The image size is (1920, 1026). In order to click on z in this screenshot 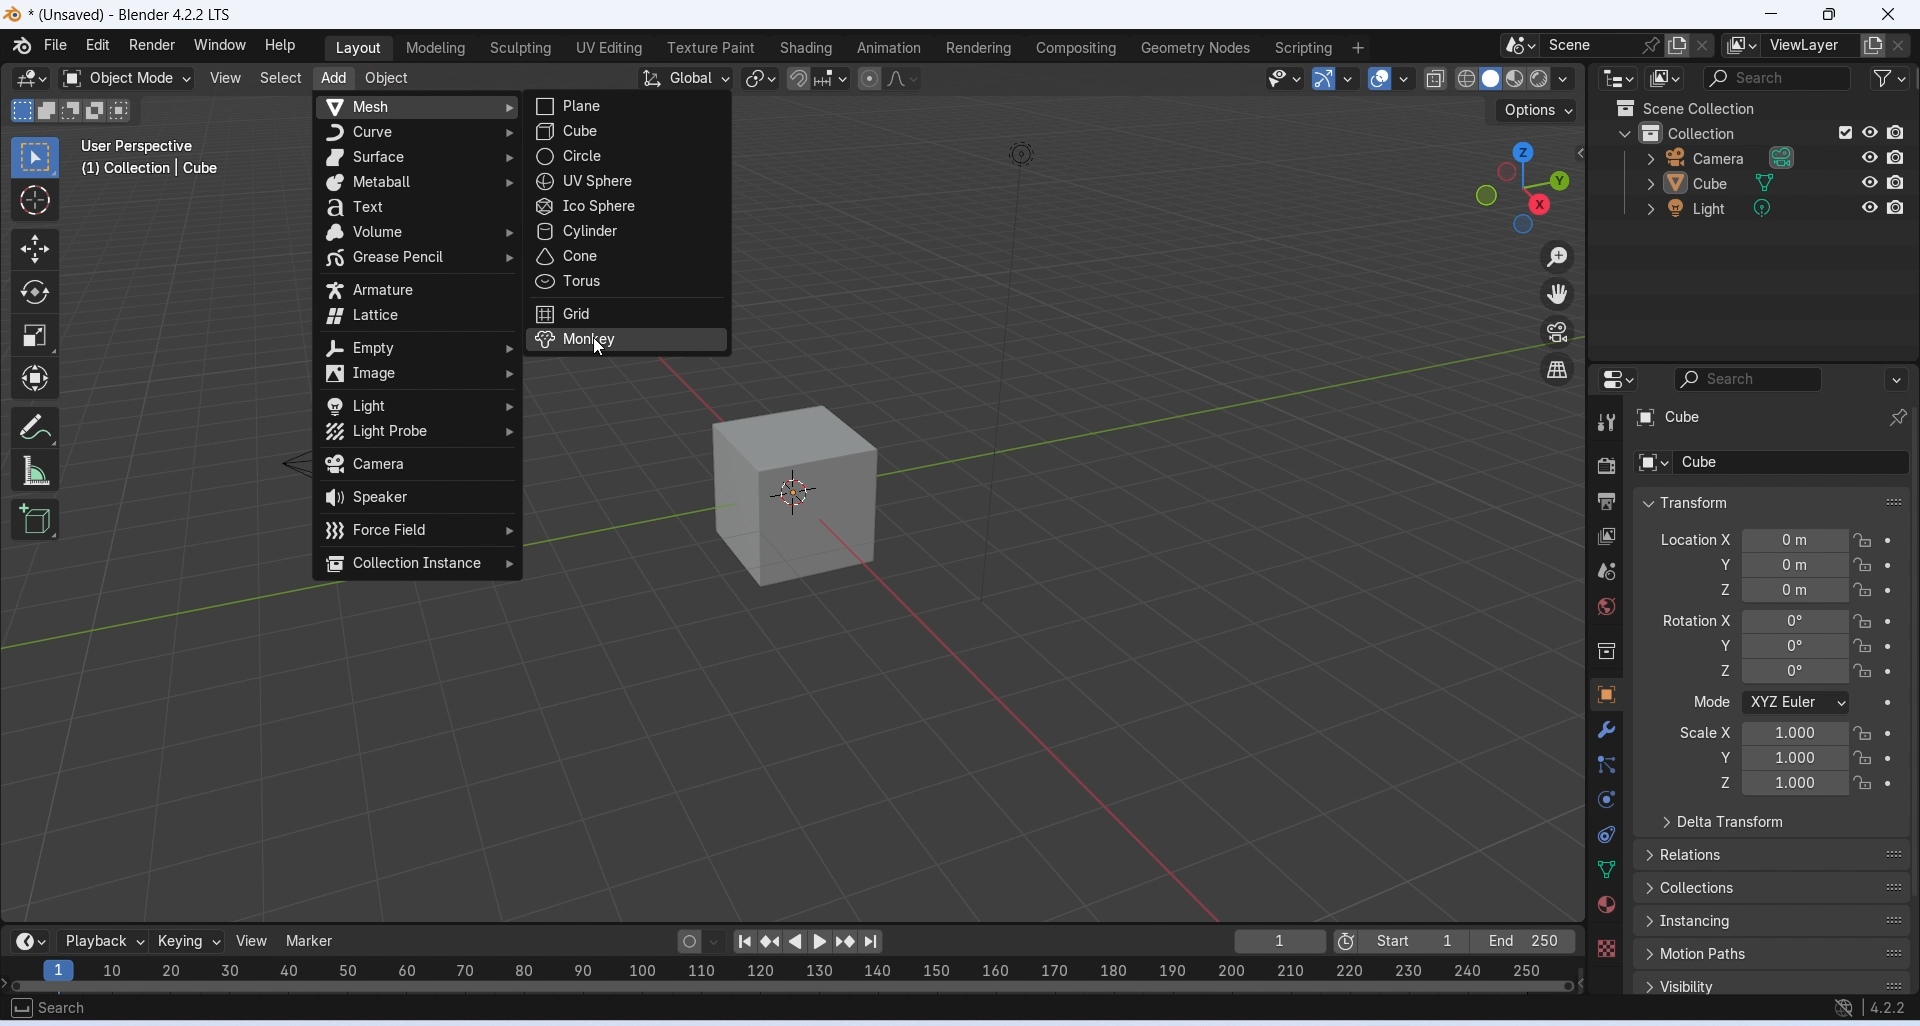, I will do `click(1719, 589)`.